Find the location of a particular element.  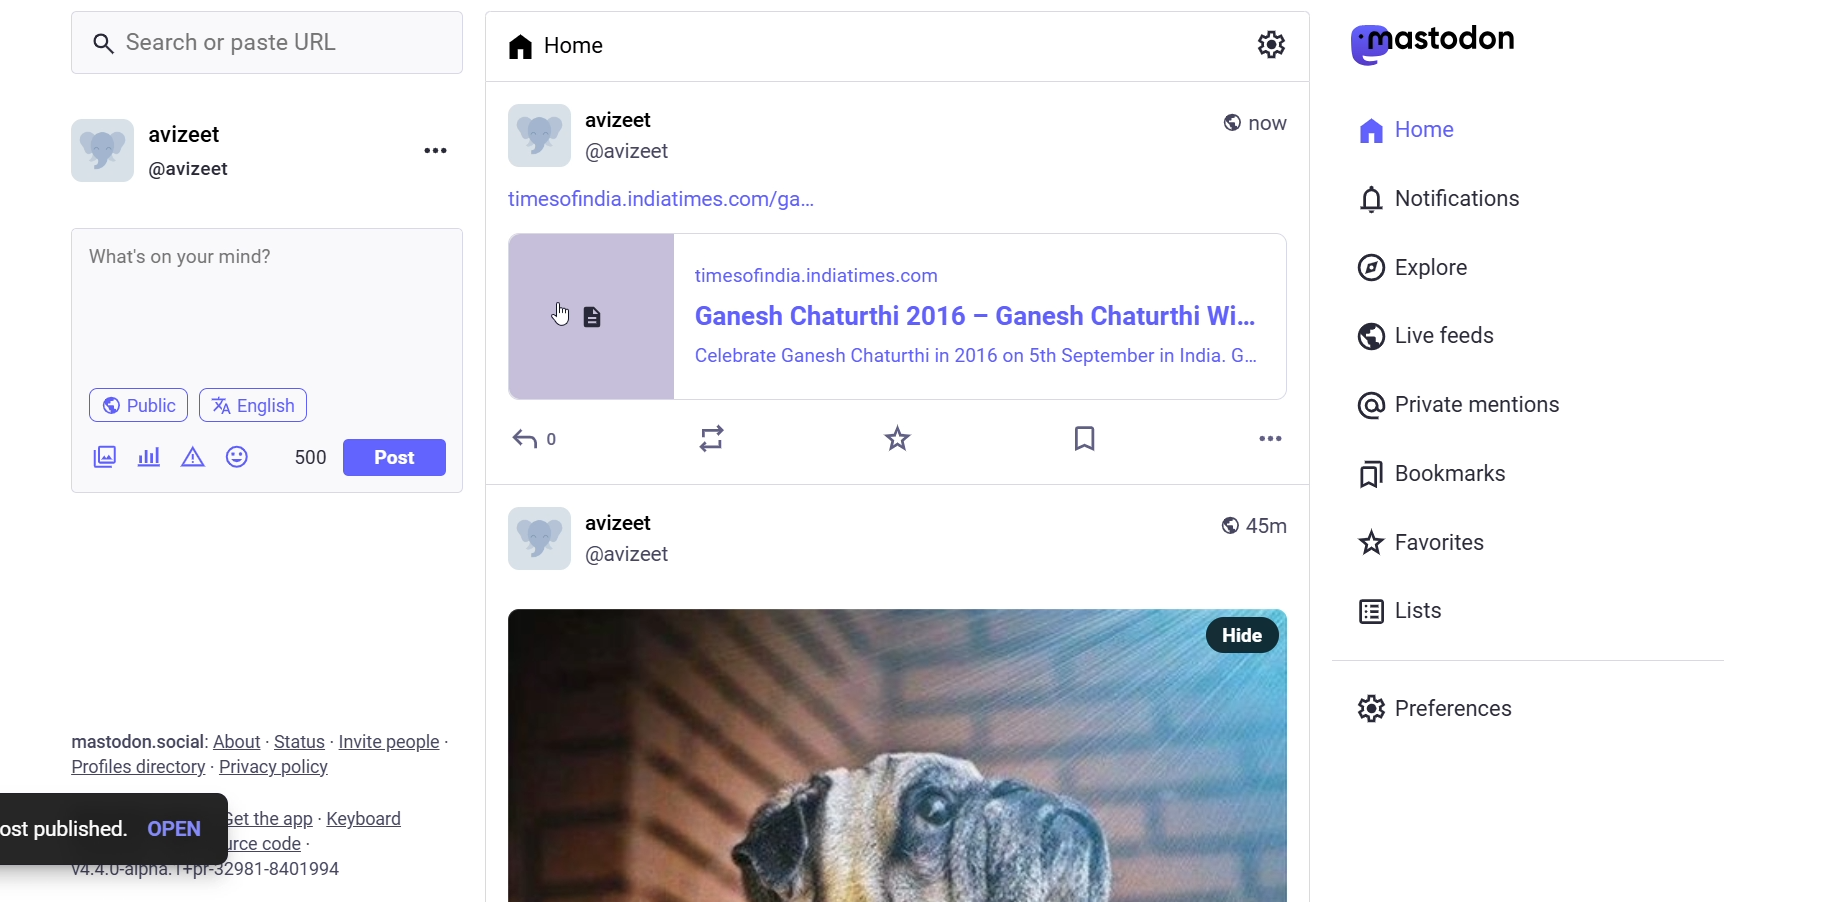

reply is located at coordinates (531, 441).